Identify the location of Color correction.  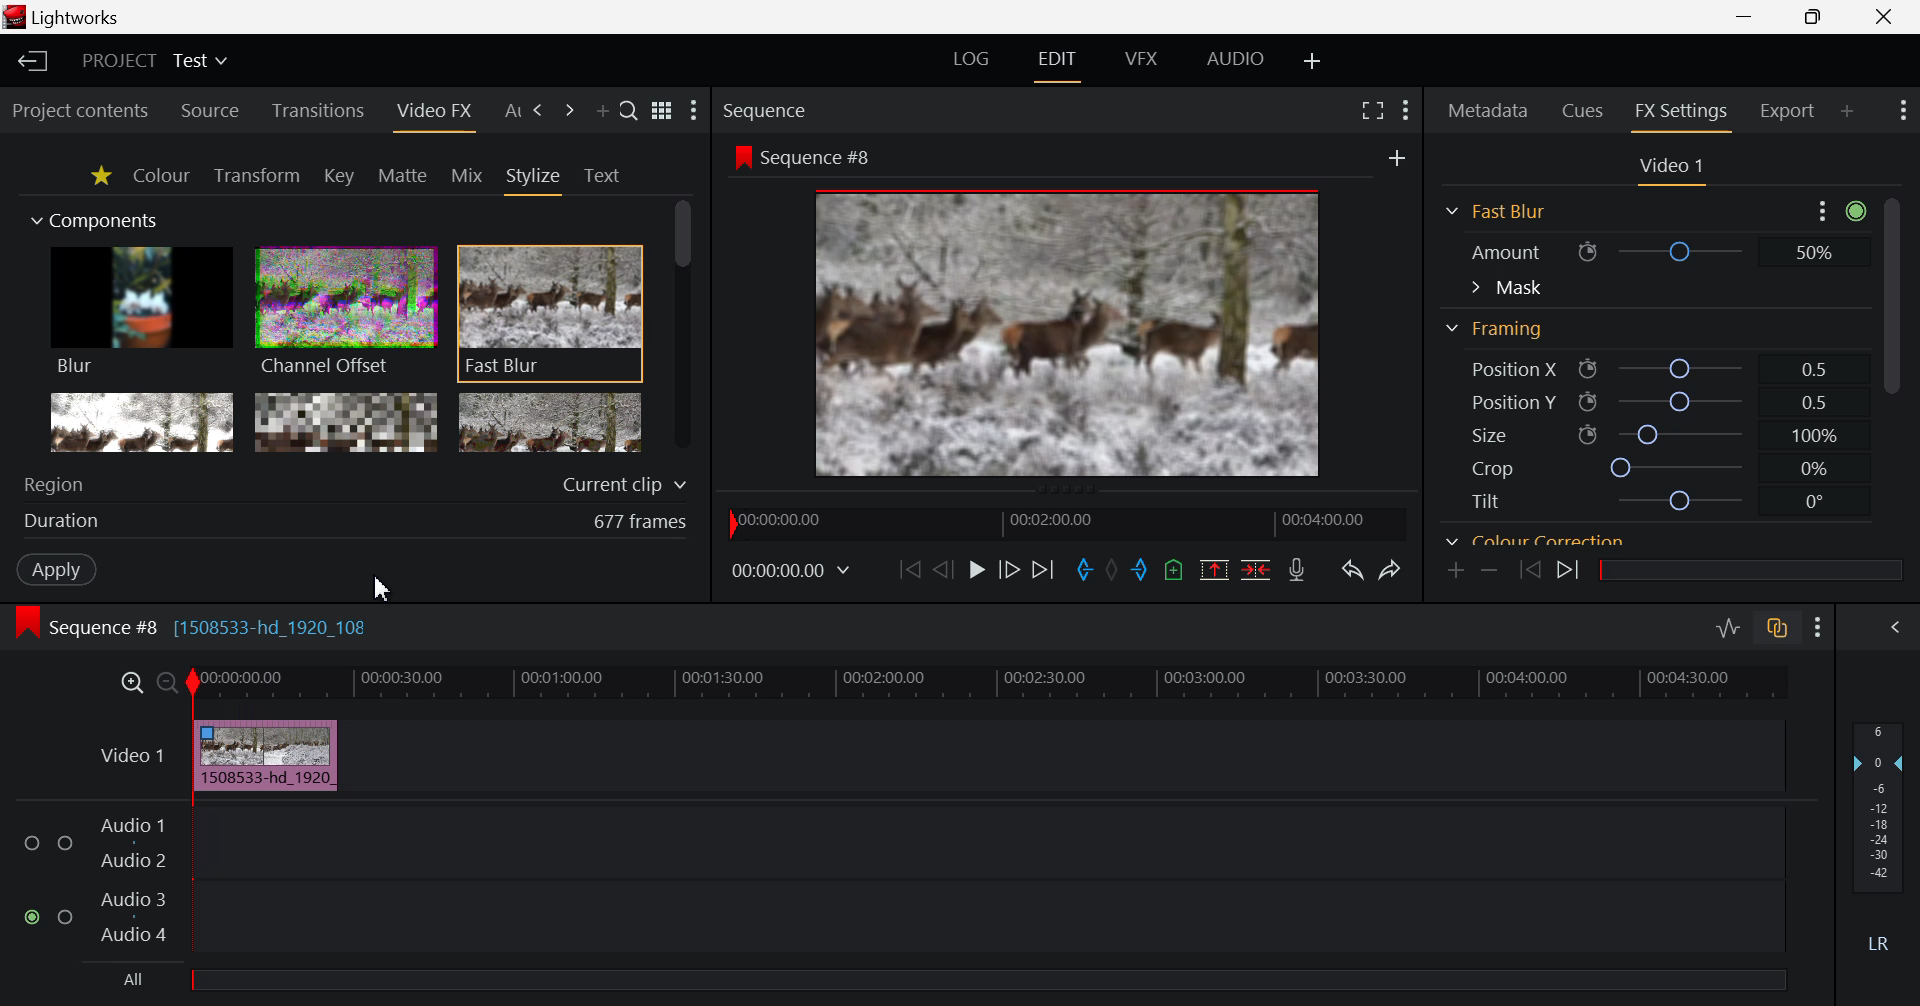
(1640, 536).